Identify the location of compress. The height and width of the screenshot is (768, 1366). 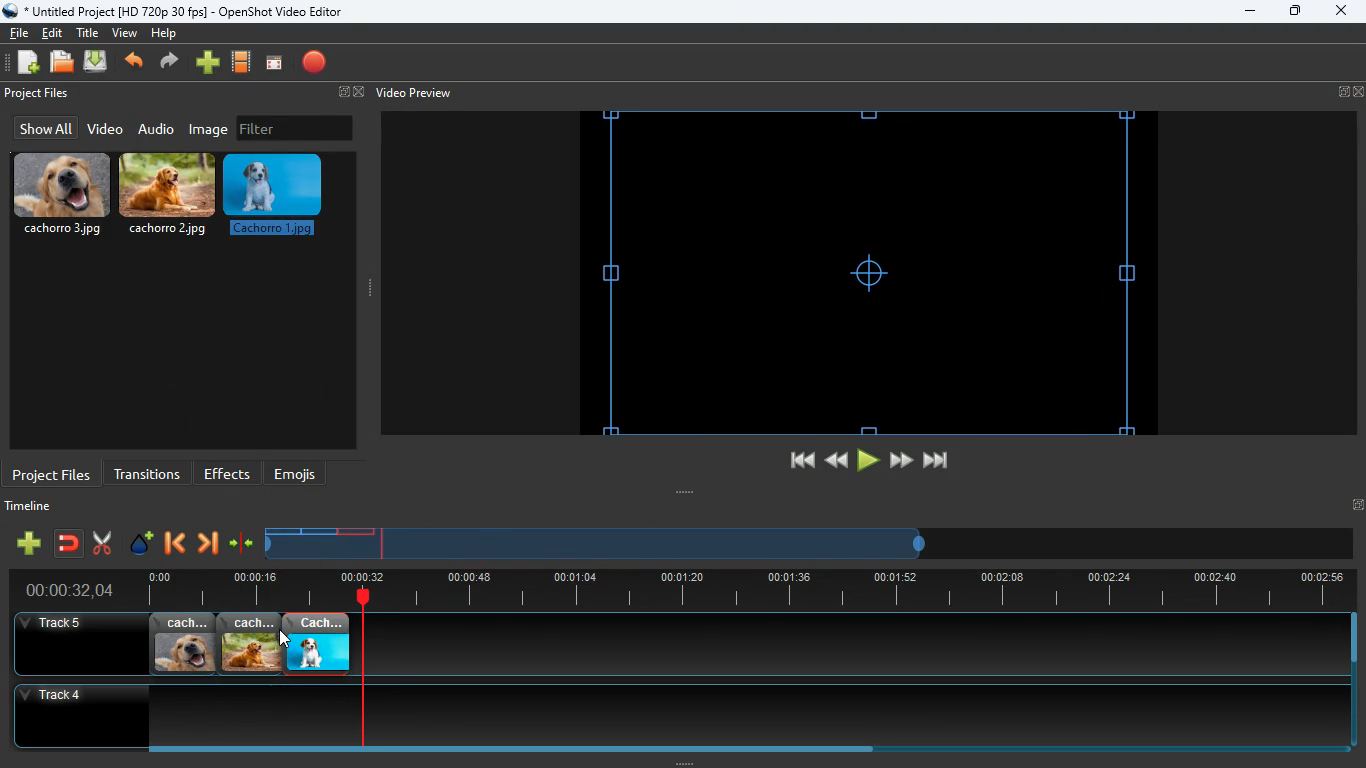
(242, 544).